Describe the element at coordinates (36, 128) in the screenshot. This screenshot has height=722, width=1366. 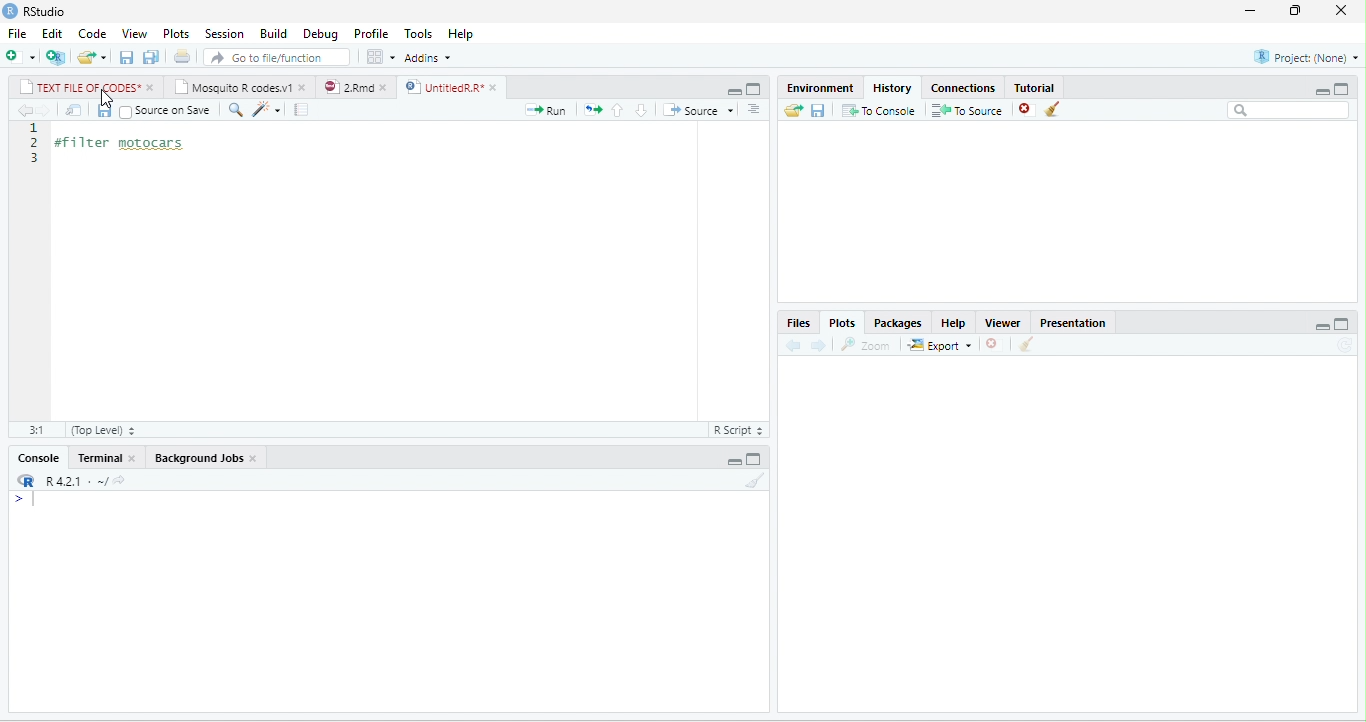
I see `1` at that location.